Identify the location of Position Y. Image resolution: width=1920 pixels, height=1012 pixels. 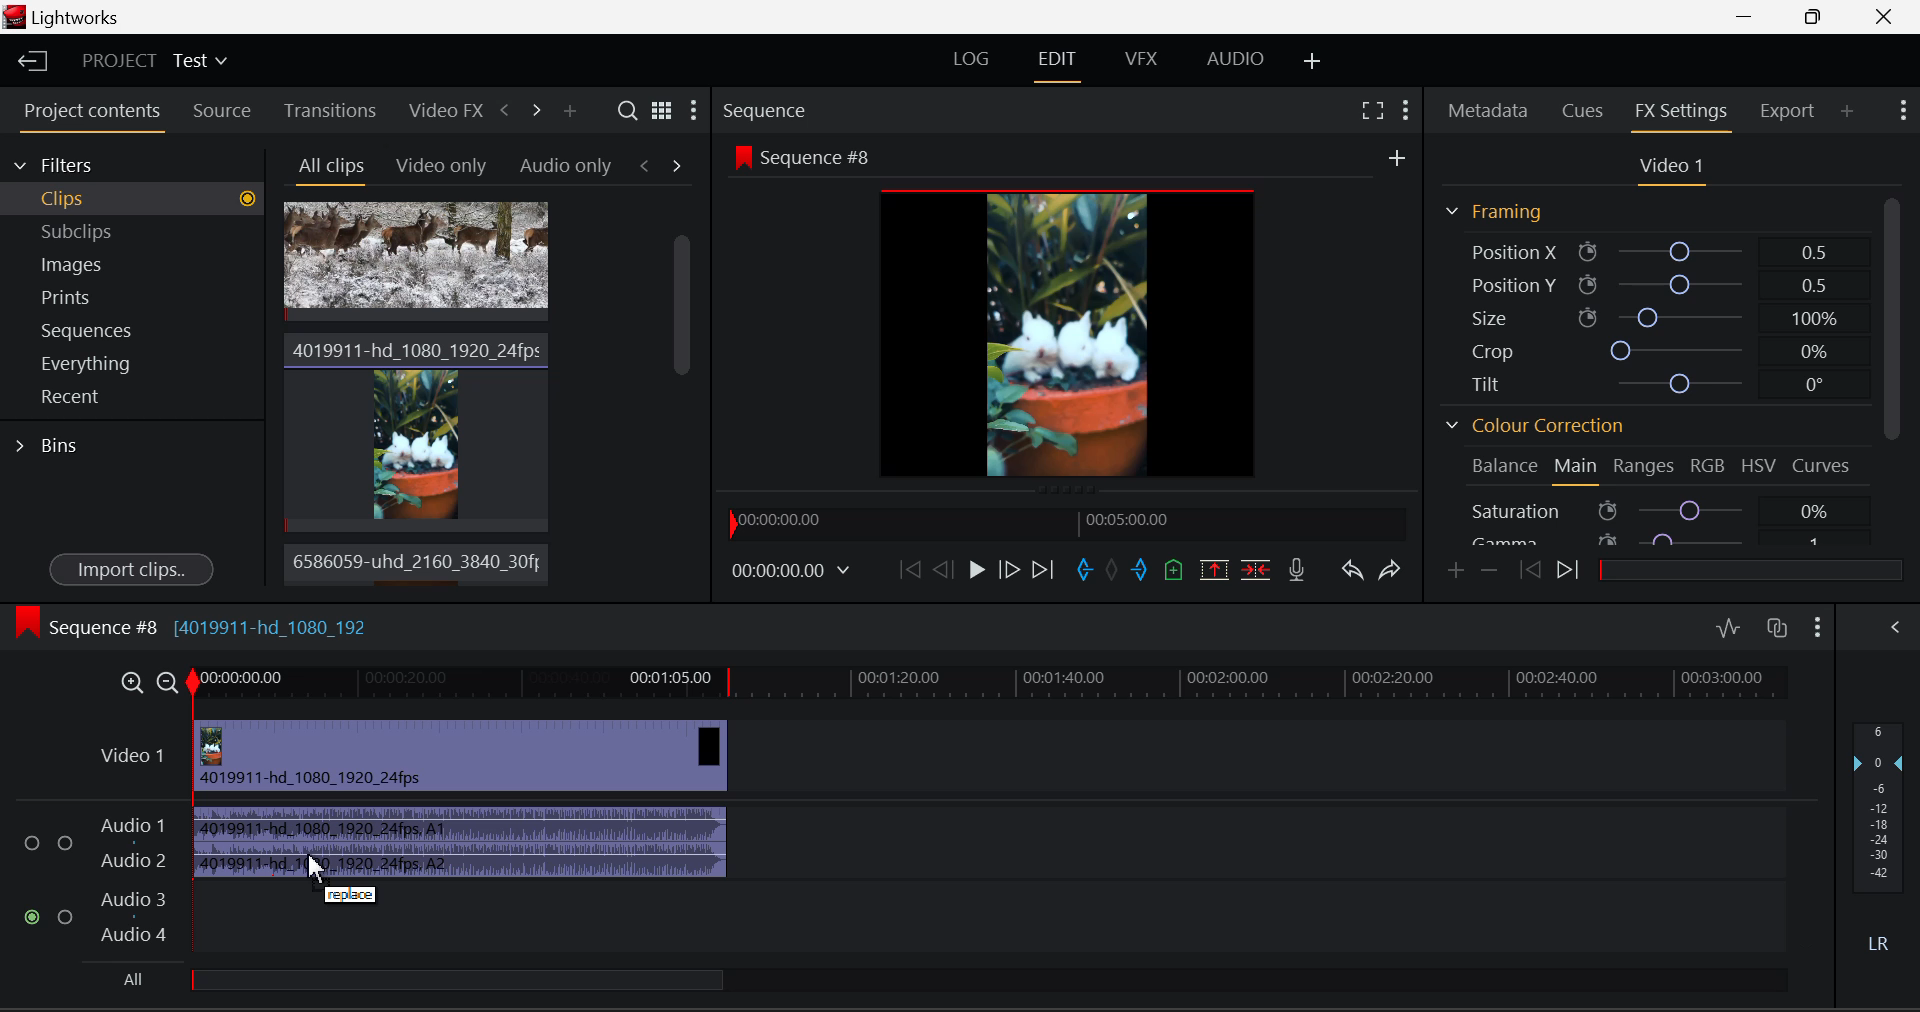
(1663, 286).